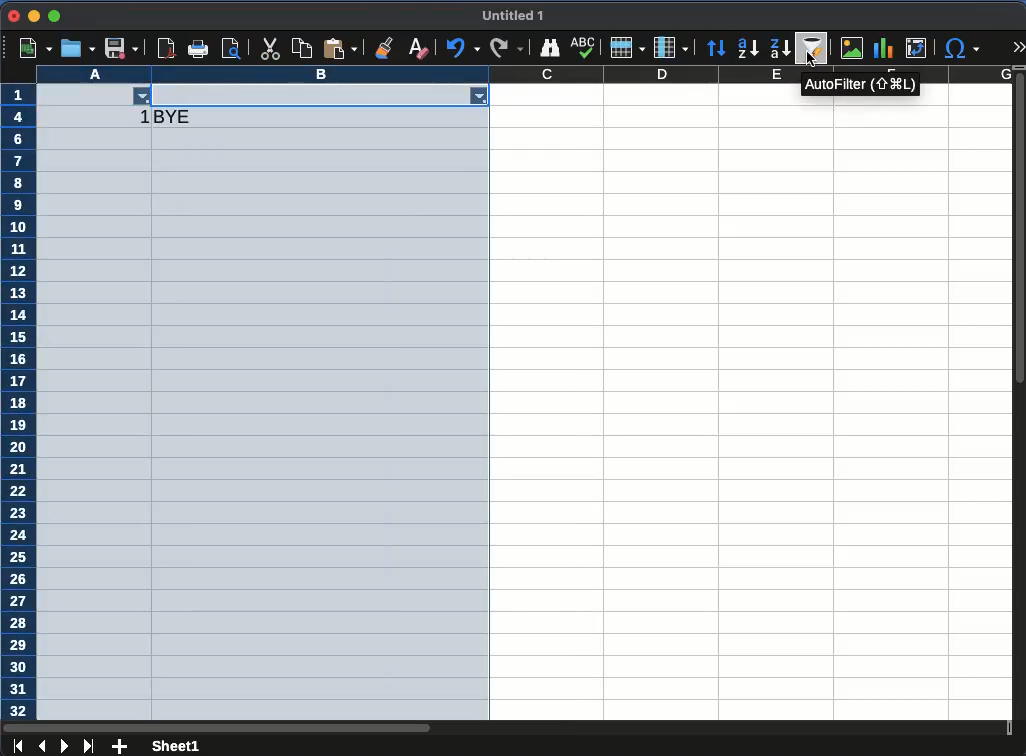 This screenshot has width=1026, height=756. Describe the element at coordinates (915, 48) in the screenshot. I see `pivot` at that location.